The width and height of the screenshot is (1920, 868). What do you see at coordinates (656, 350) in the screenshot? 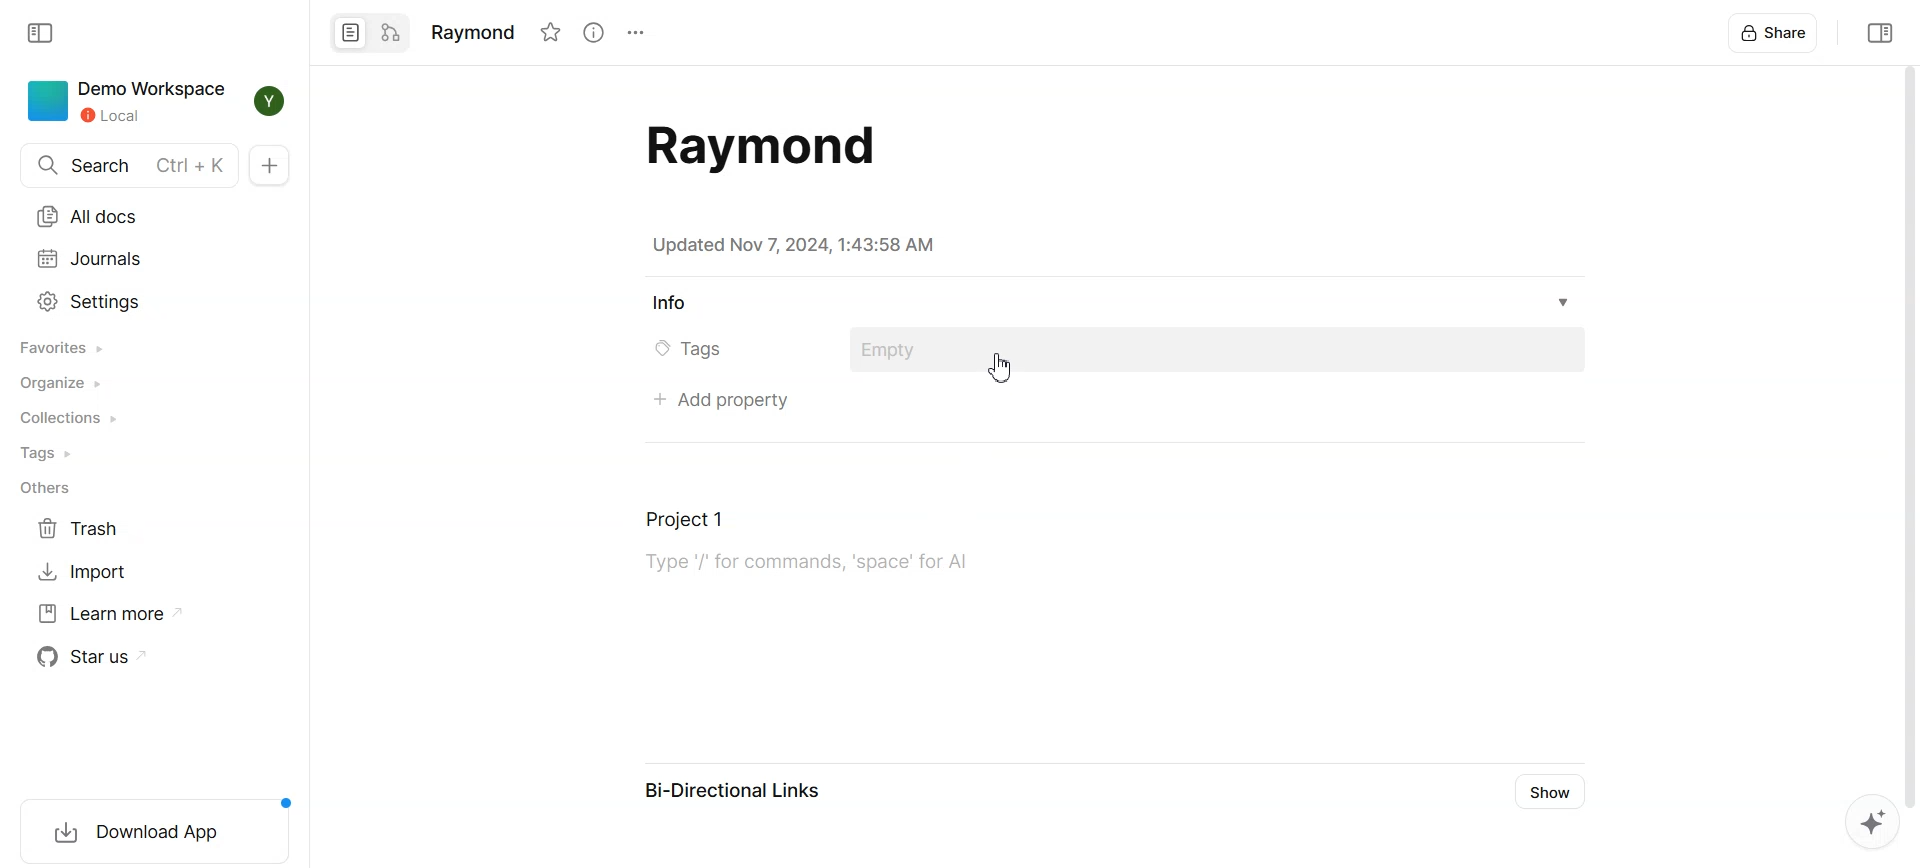
I see `Tag icon` at bounding box center [656, 350].